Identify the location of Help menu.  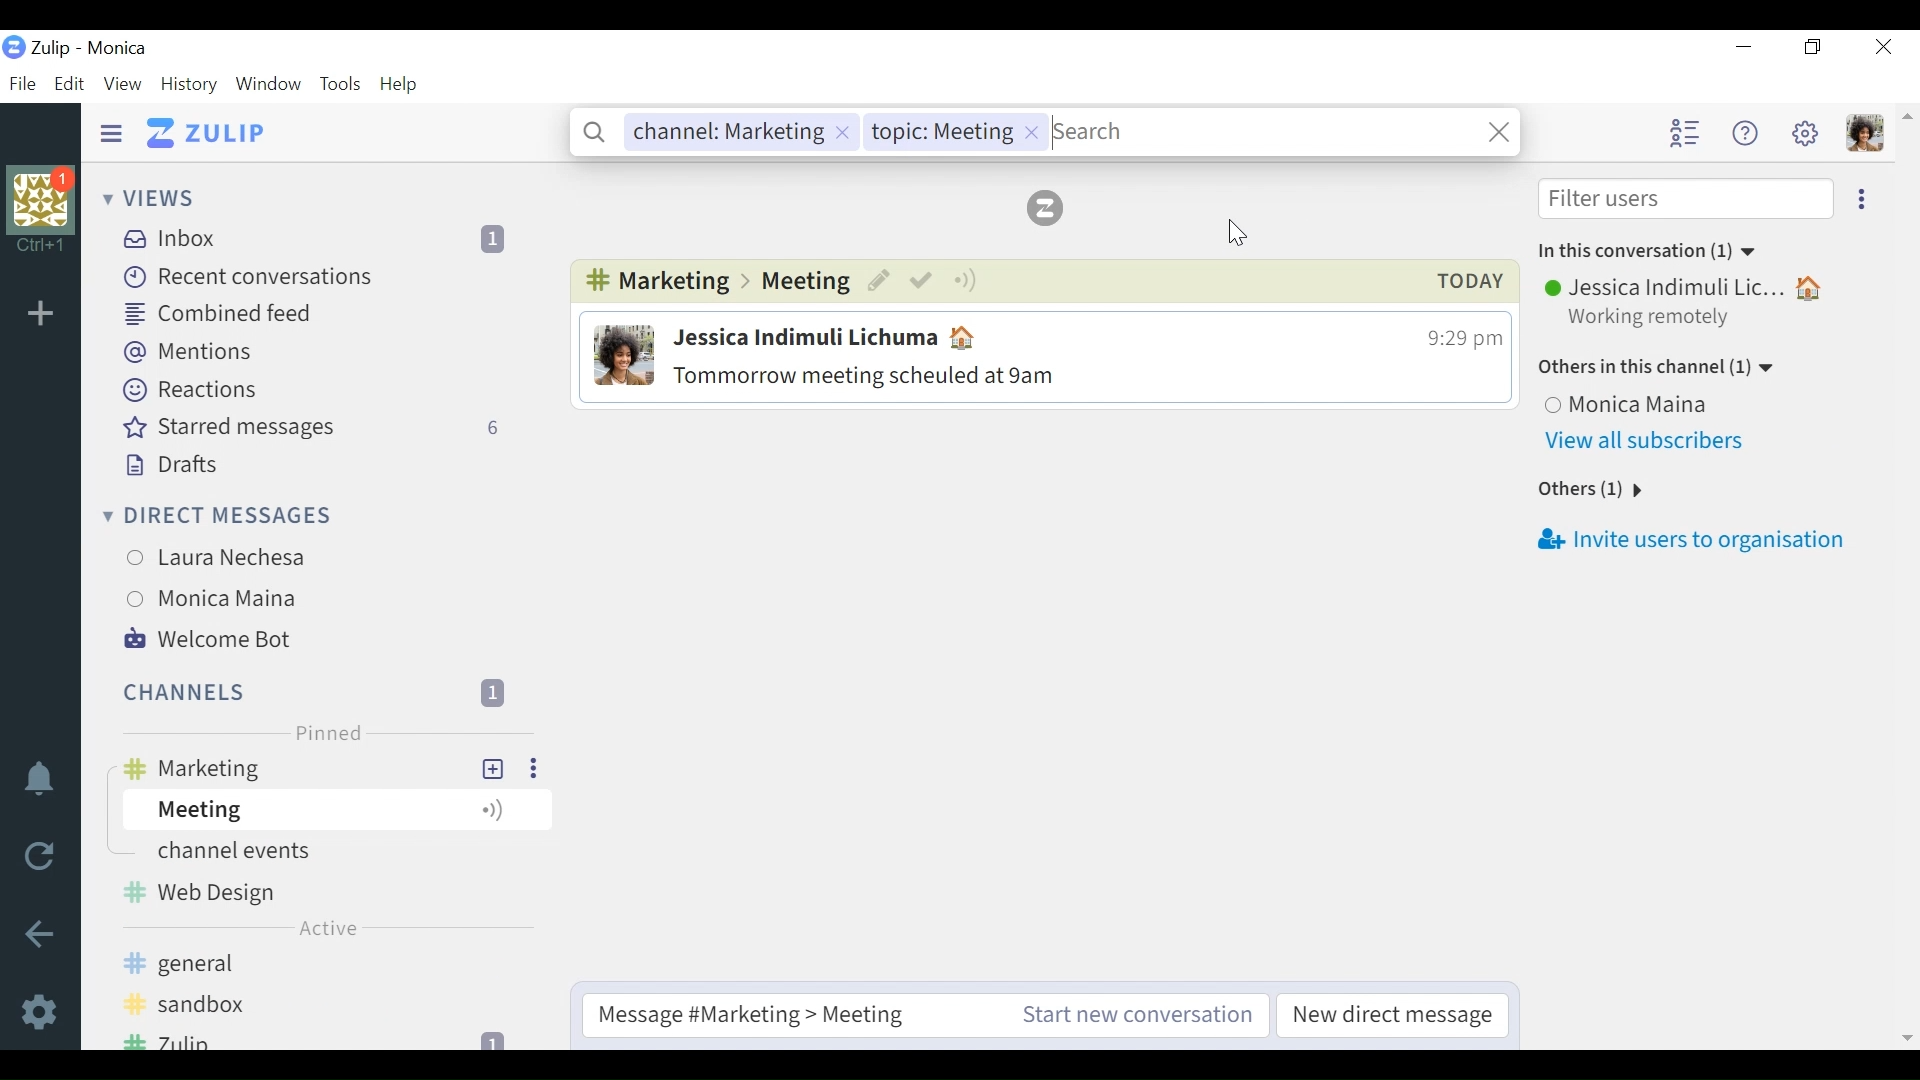
(1743, 133).